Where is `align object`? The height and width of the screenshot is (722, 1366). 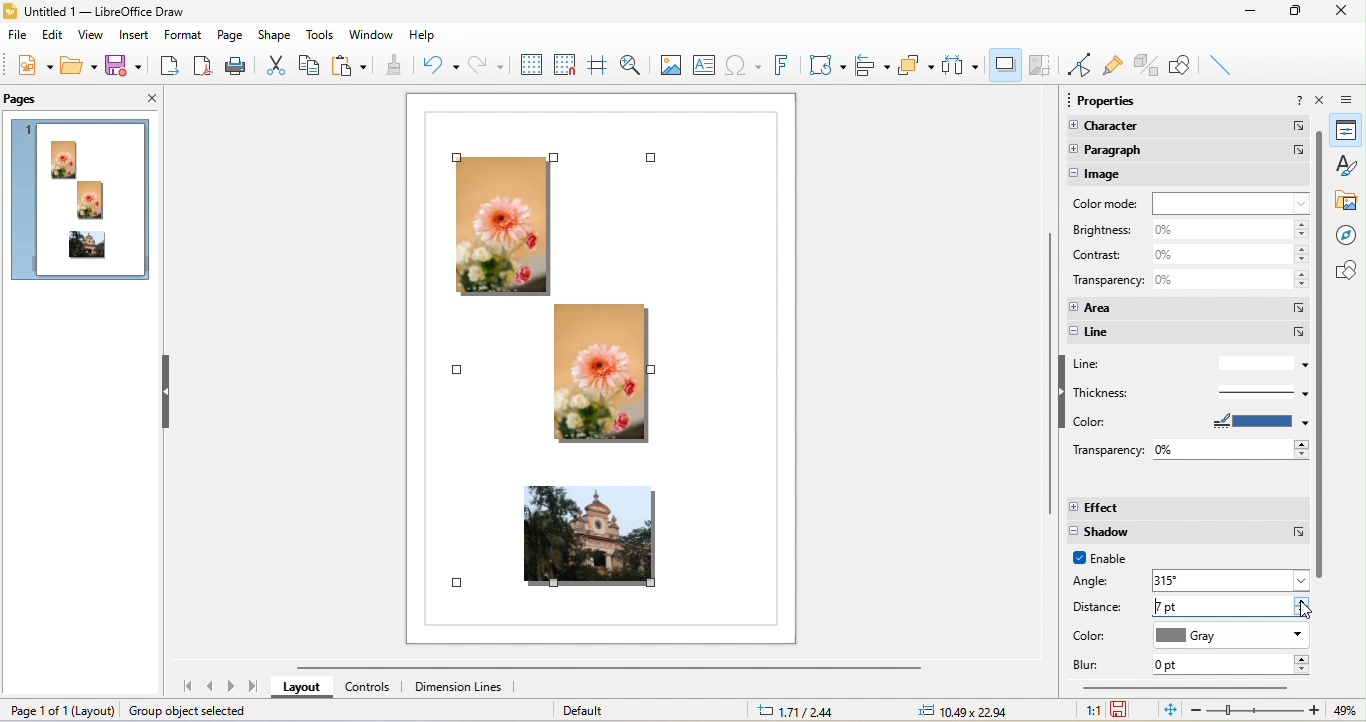 align object is located at coordinates (874, 65).